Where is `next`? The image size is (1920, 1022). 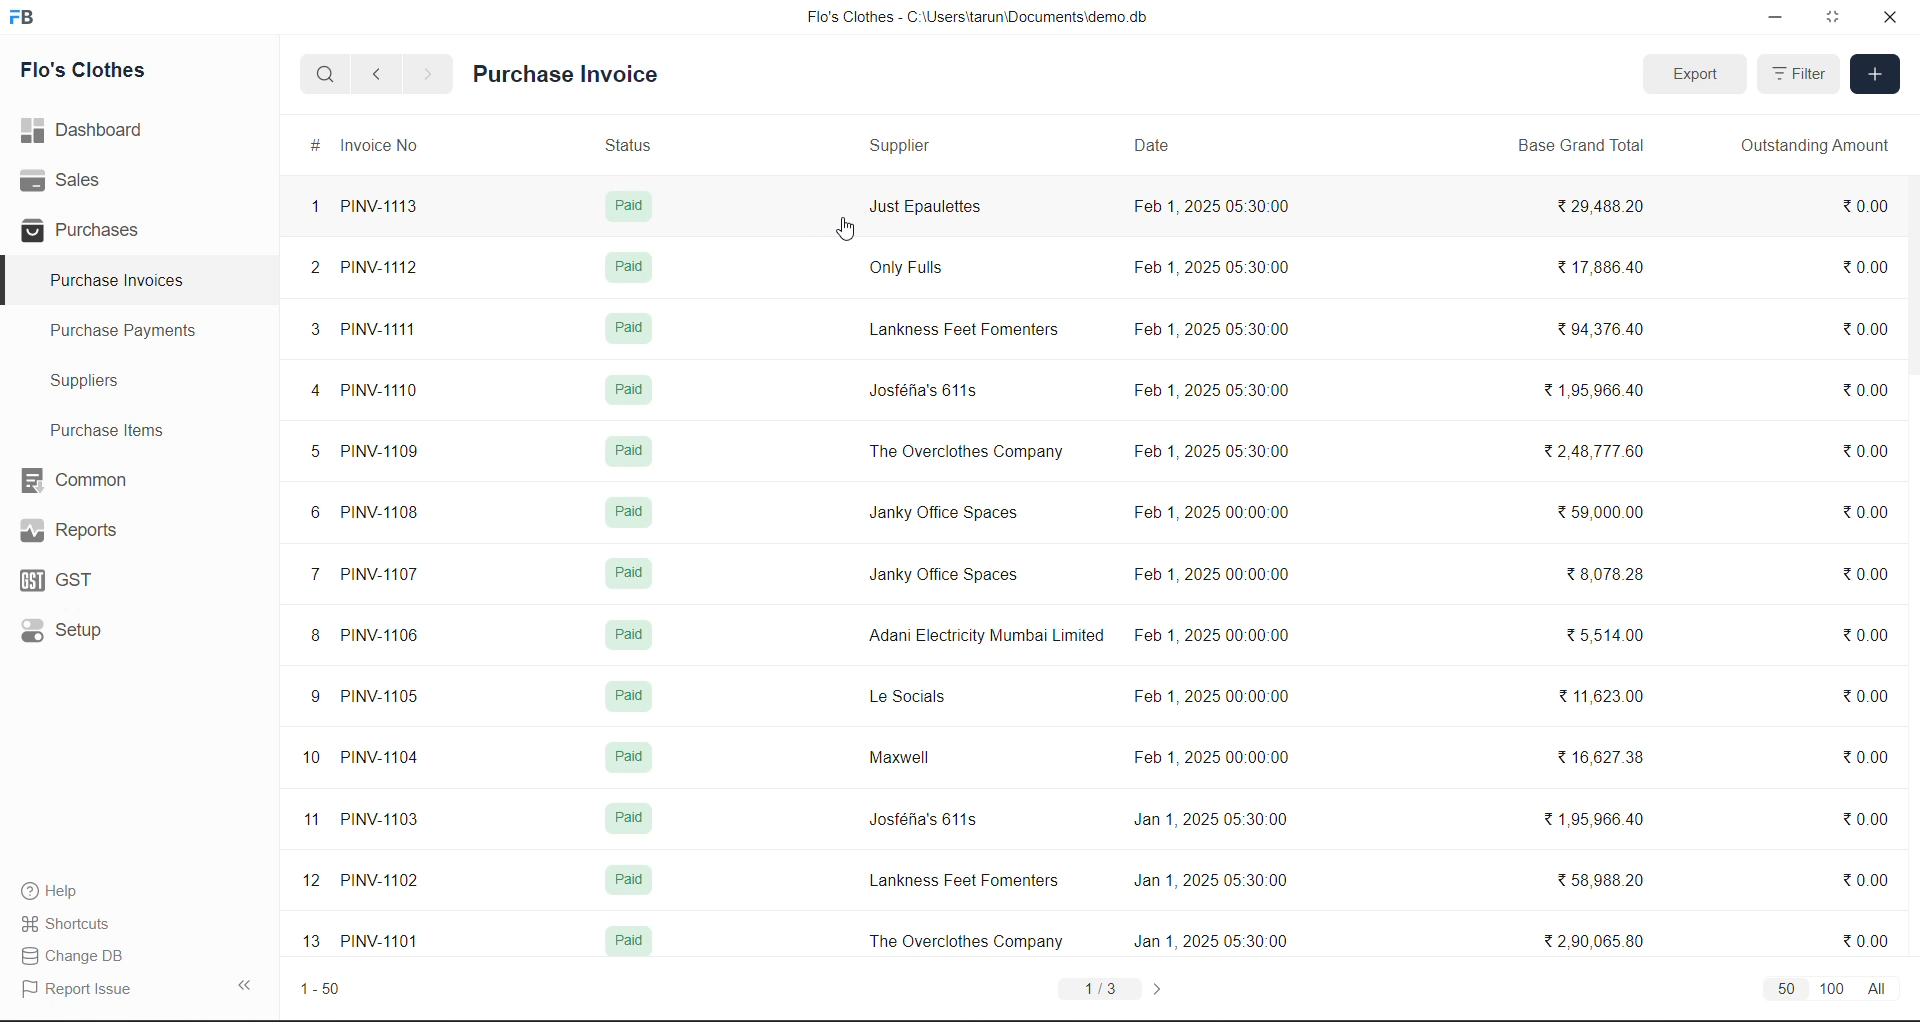 next is located at coordinates (427, 74).